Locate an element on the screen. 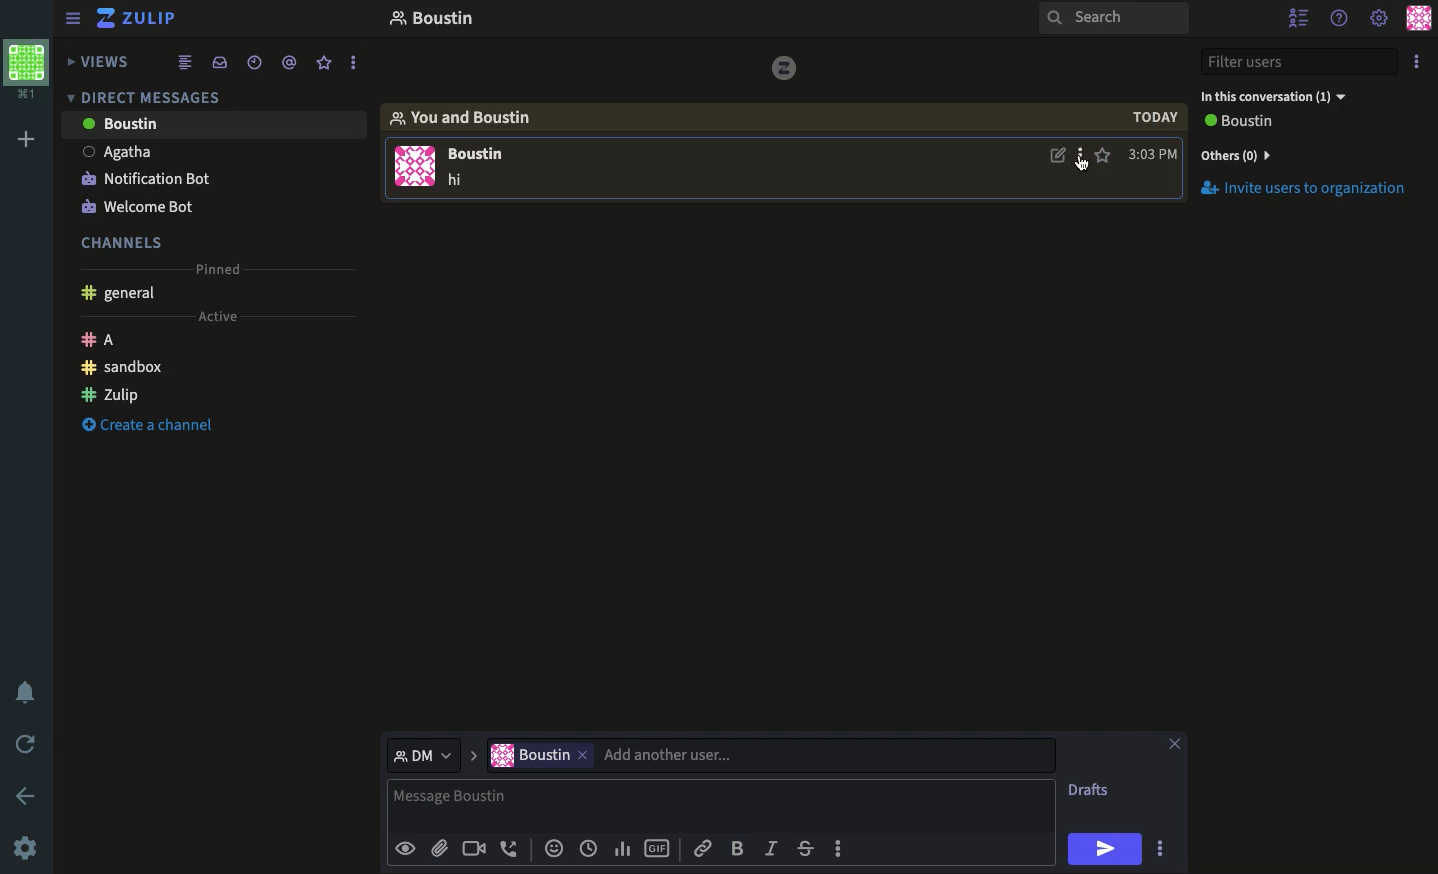 The image size is (1438, 874). User is located at coordinates (214, 123).